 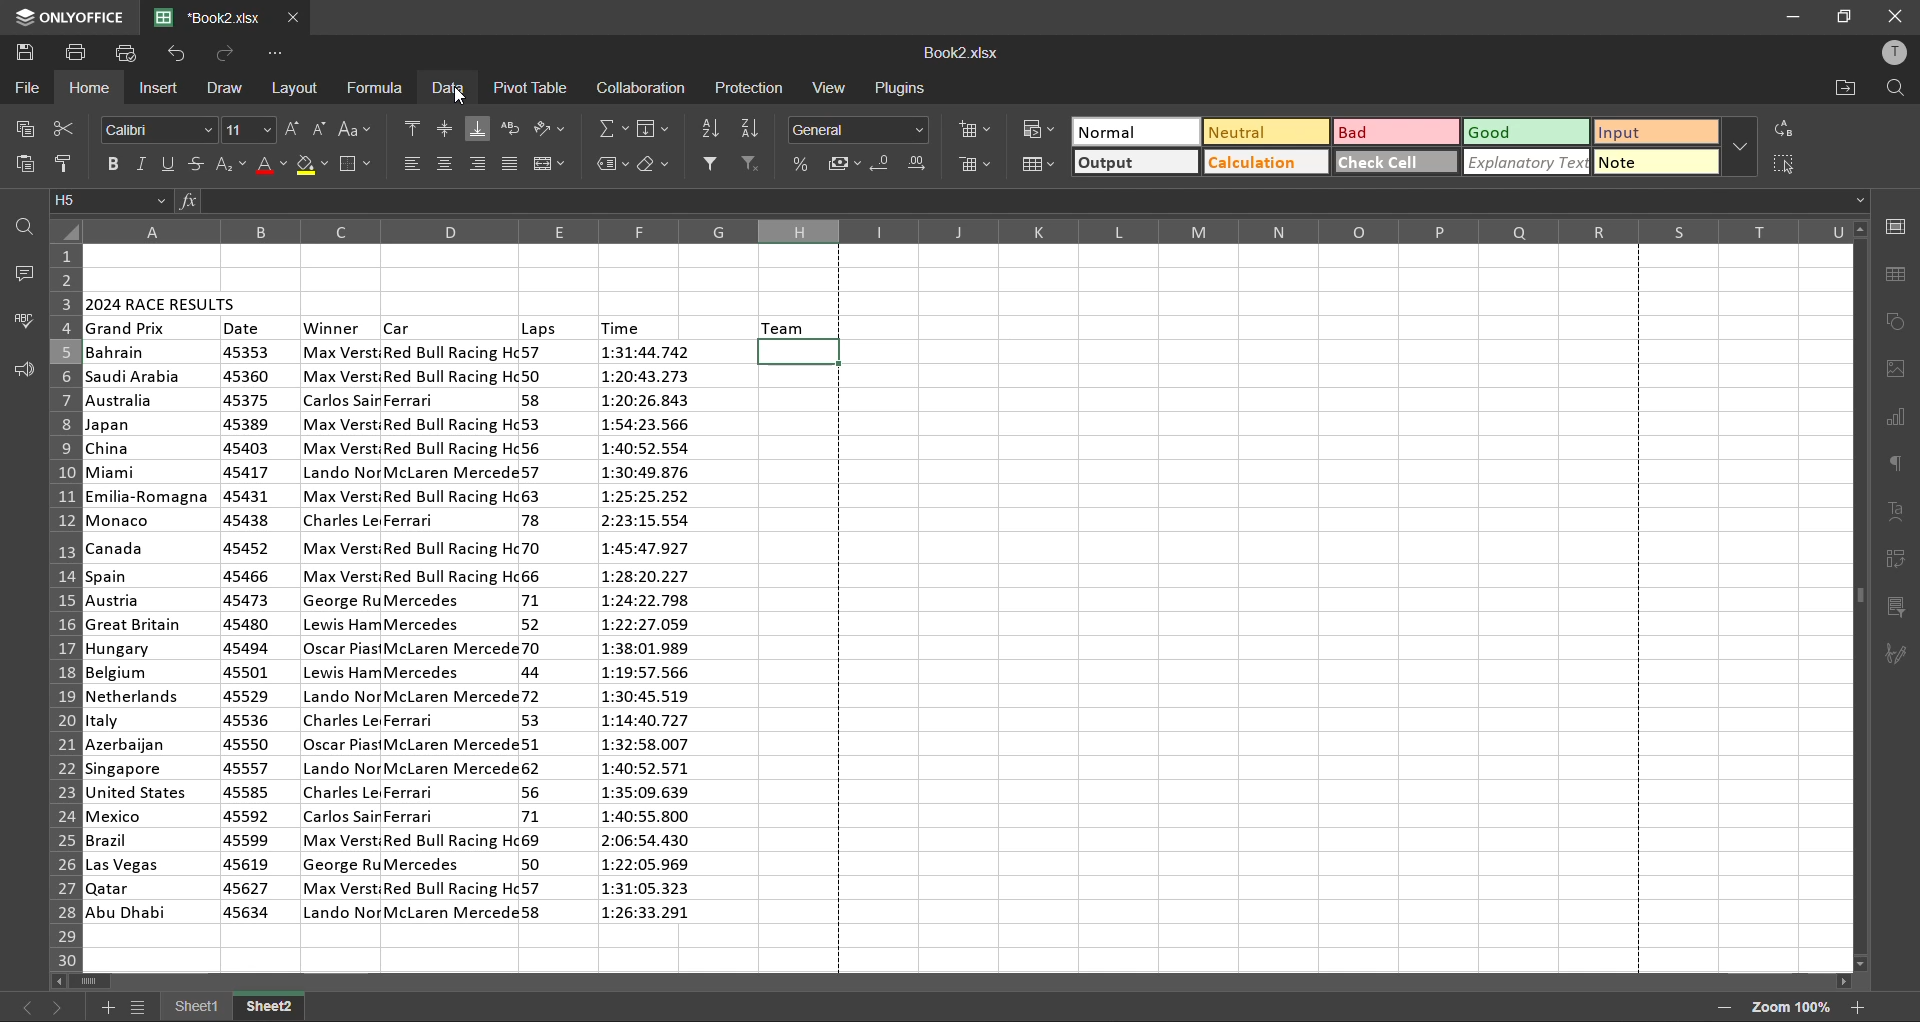 What do you see at coordinates (1393, 131) in the screenshot?
I see `bad` at bounding box center [1393, 131].